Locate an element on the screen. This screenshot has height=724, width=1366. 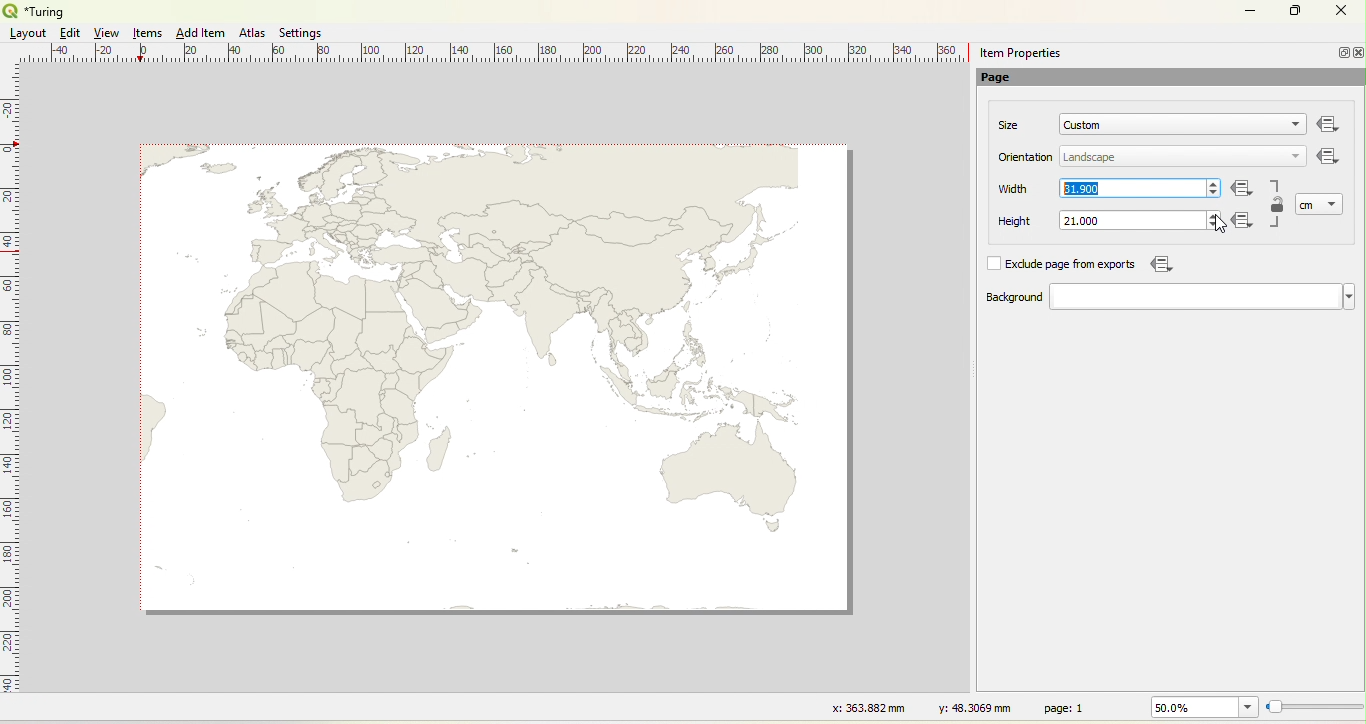
dropdown is located at coordinates (1334, 203).